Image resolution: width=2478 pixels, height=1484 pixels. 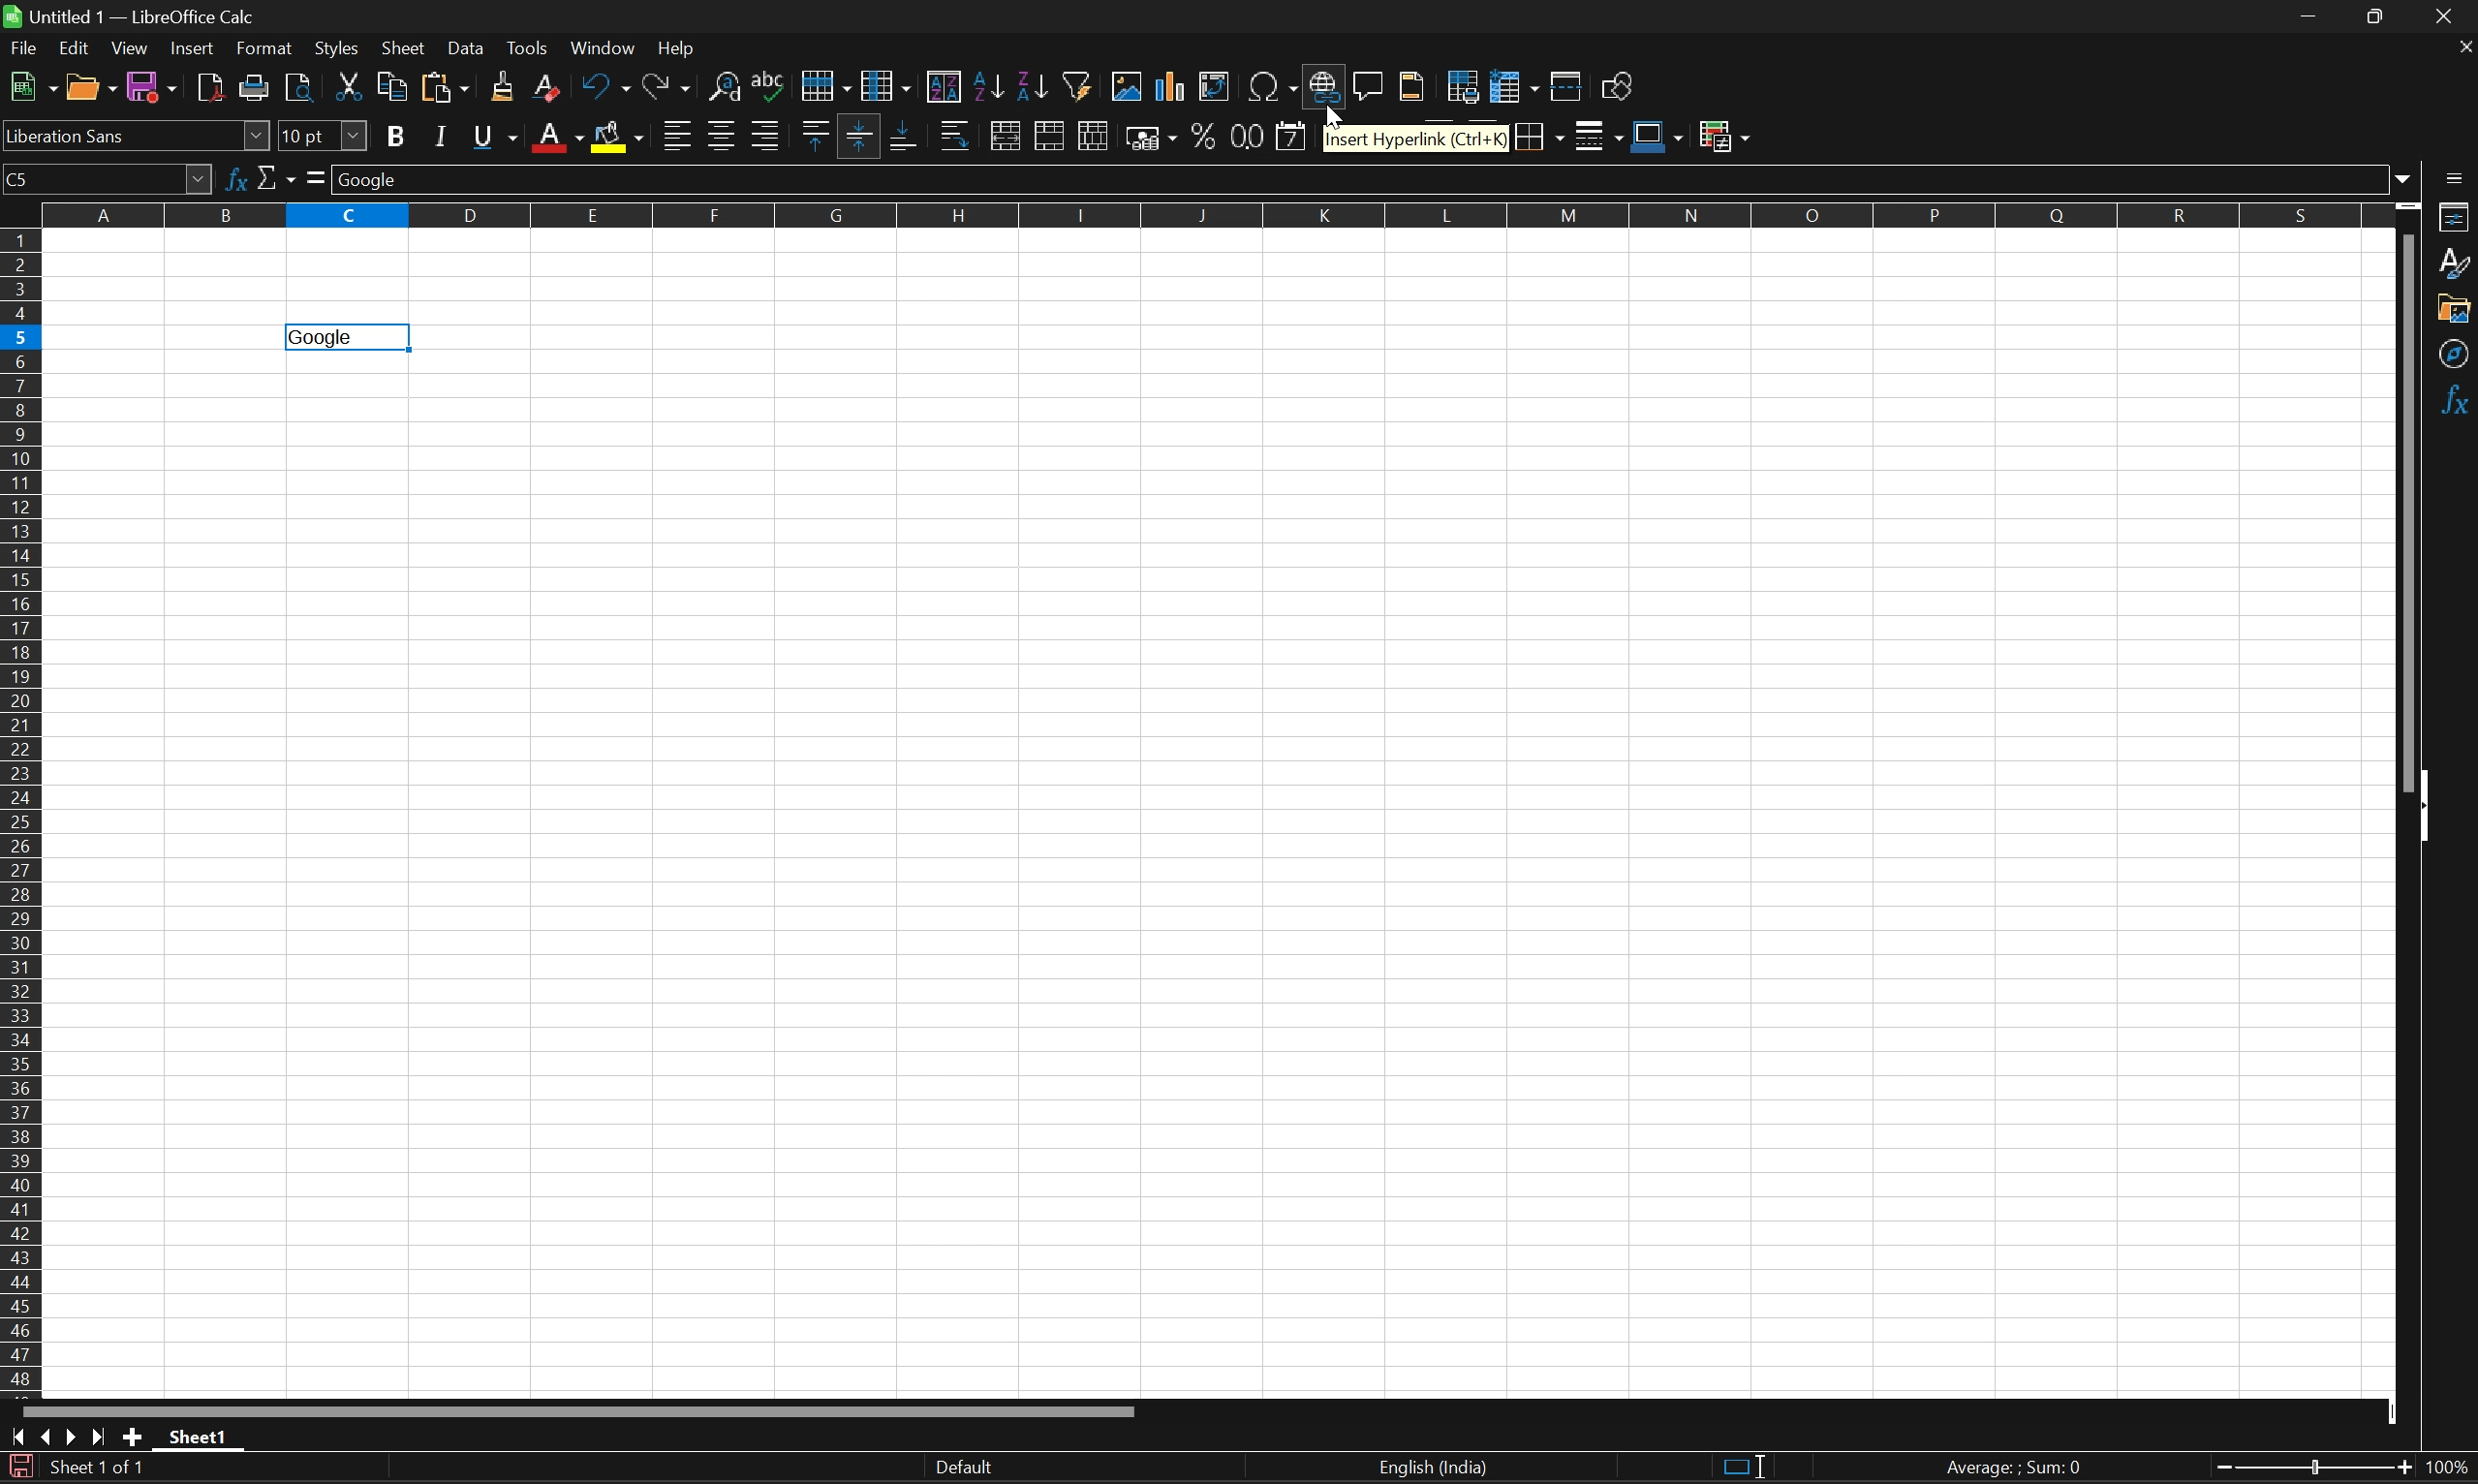 What do you see at coordinates (444, 89) in the screenshot?
I see `Paste` at bounding box center [444, 89].